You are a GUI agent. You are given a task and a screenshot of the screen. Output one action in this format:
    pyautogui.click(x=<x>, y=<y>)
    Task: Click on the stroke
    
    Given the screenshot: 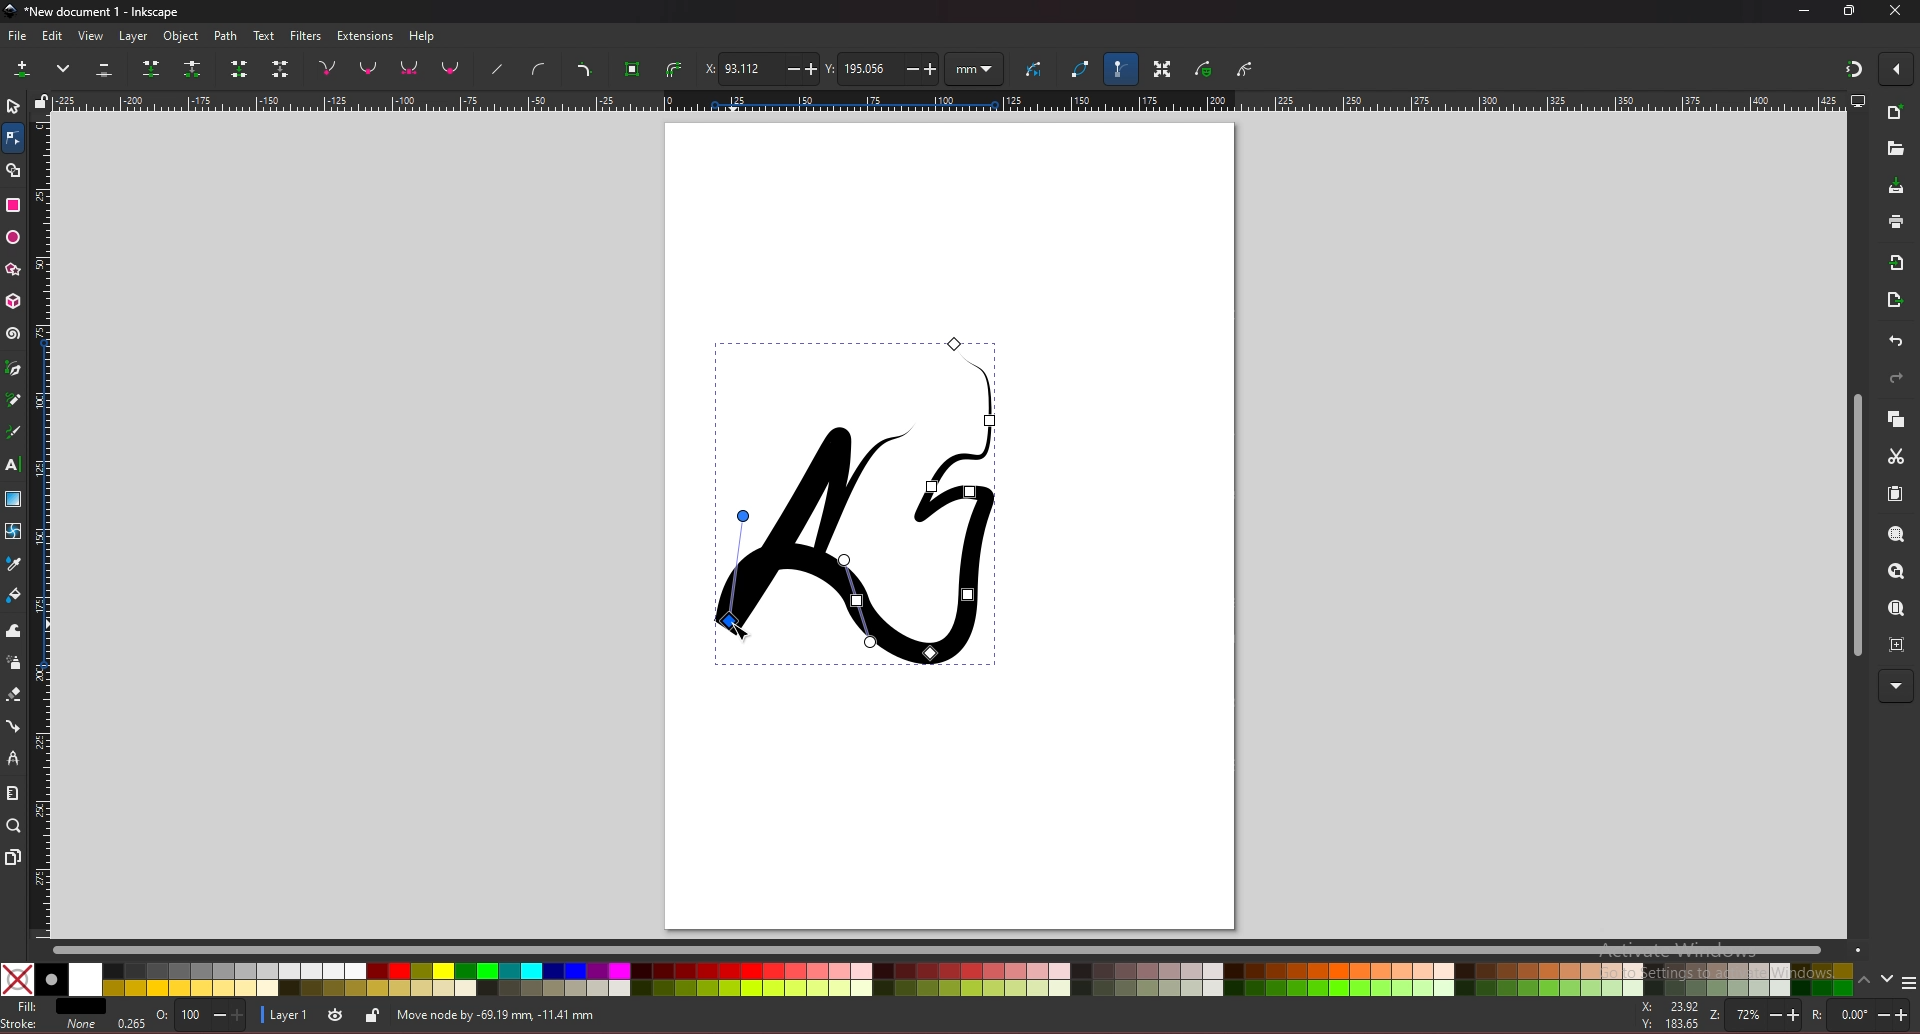 What is the action you would take?
    pyautogui.click(x=50, y=1027)
    